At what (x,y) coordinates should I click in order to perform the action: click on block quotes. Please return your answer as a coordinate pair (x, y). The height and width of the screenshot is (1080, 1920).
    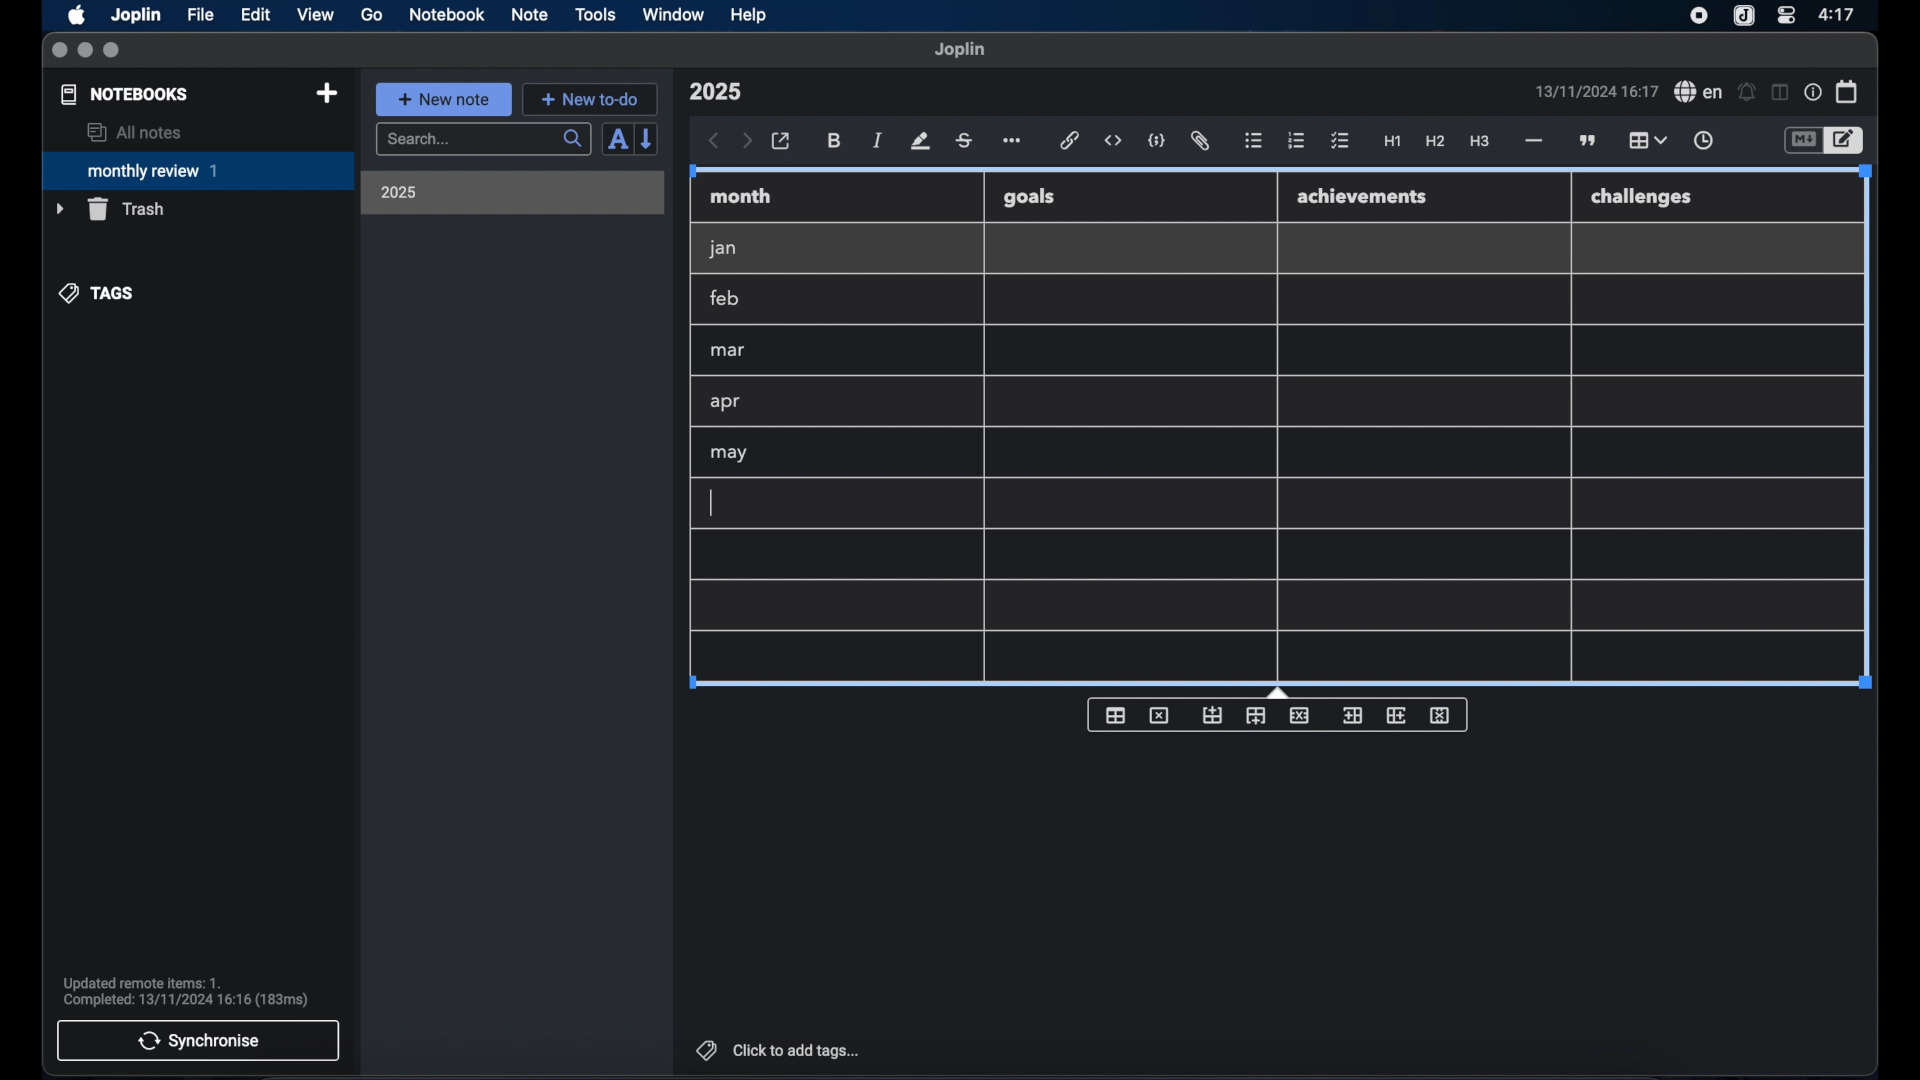
    Looking at the image, I should click on (1589, 141).